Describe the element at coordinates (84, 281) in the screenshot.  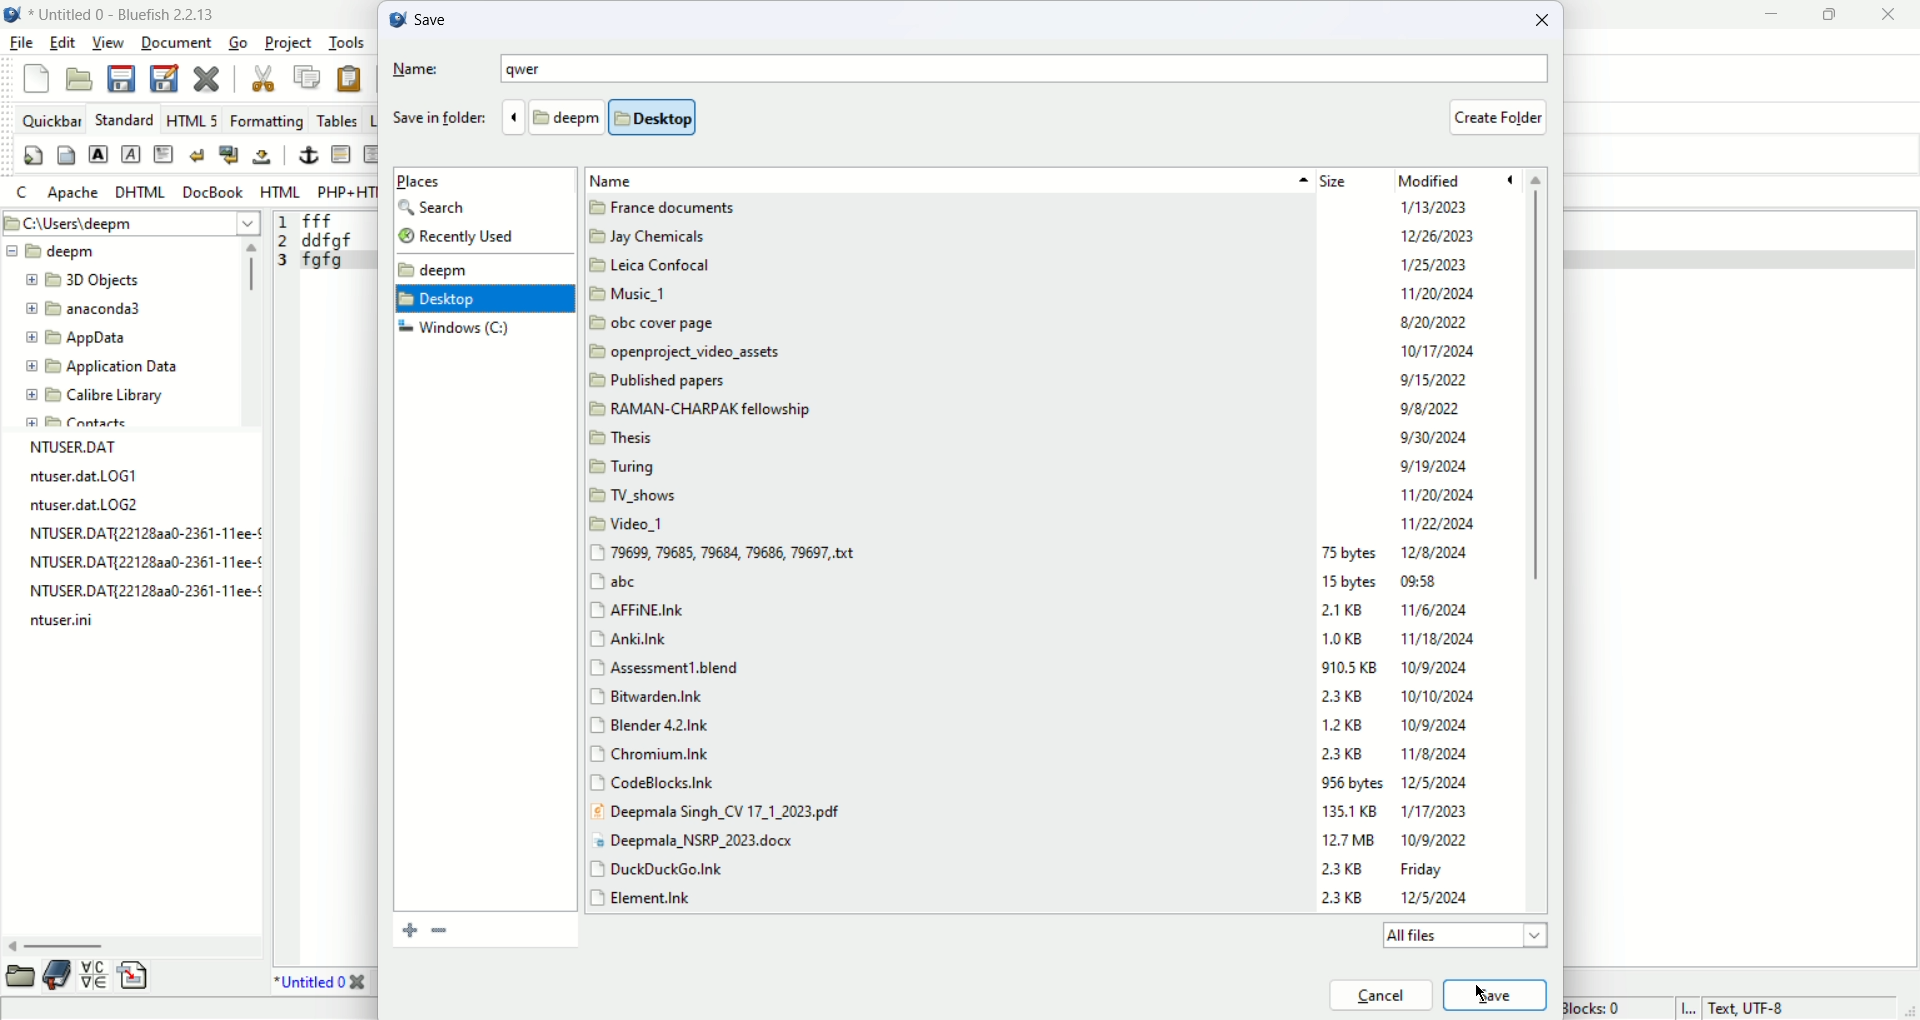
I see `3D objects` at that location.